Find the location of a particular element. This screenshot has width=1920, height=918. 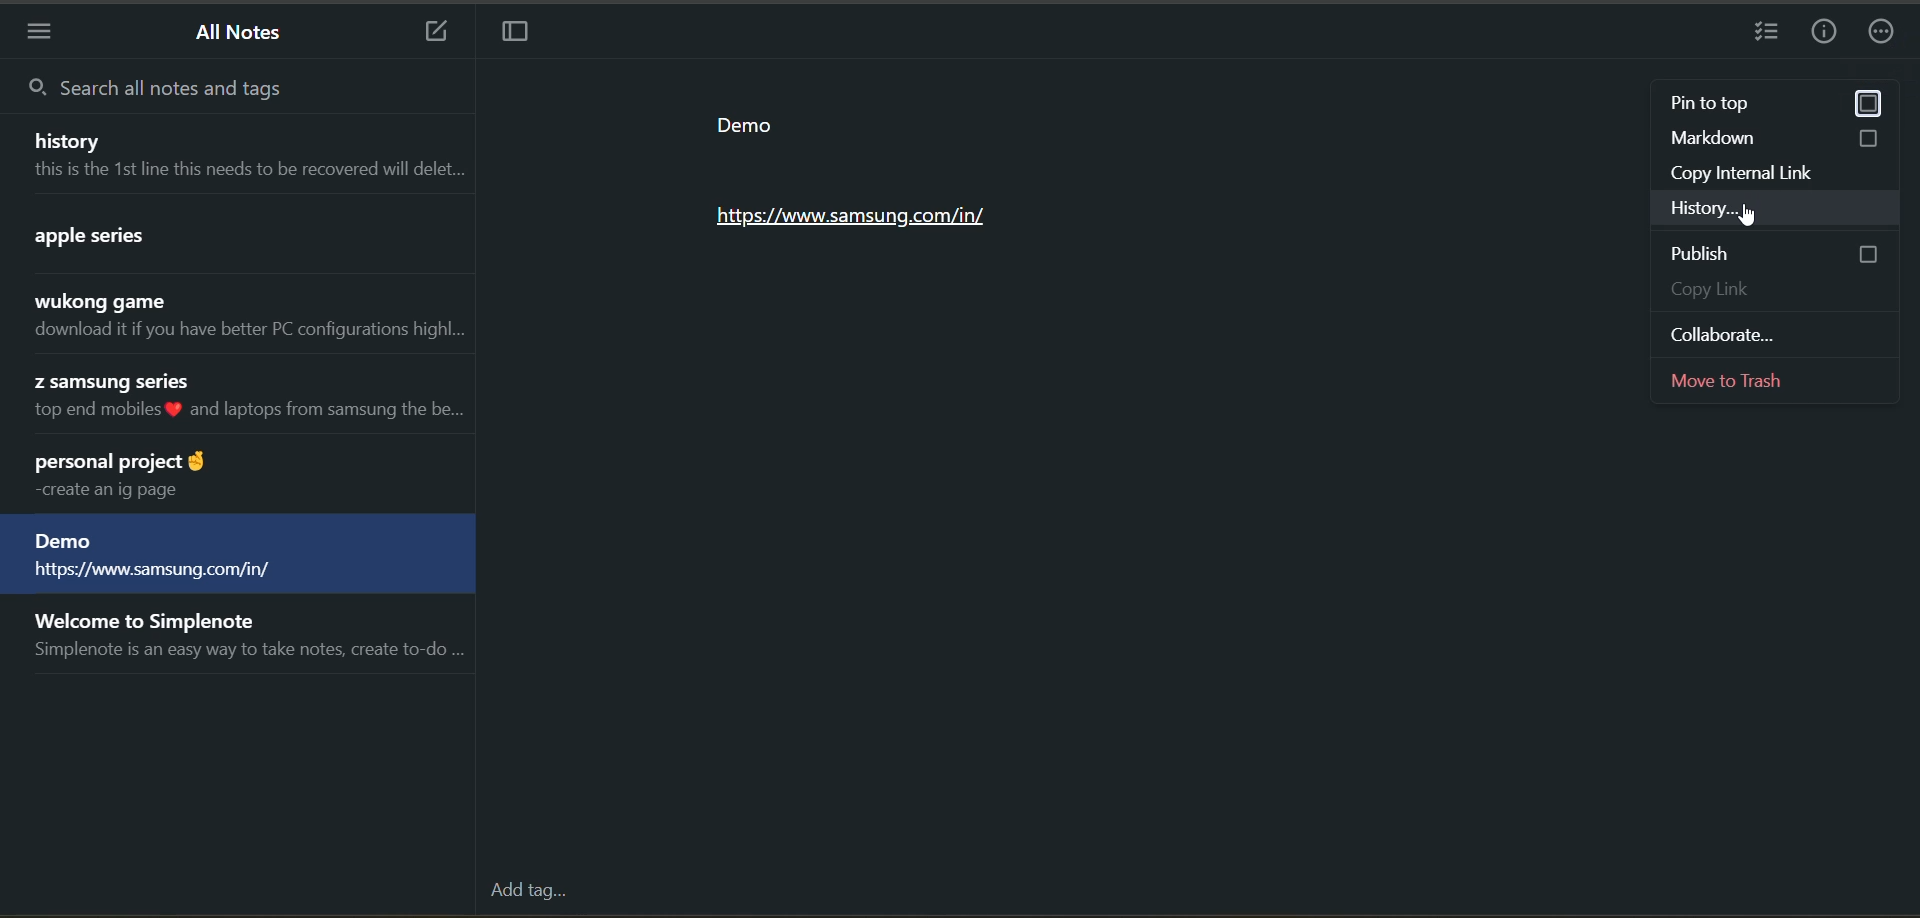

note title and preview is located at coordinates (237, 556).